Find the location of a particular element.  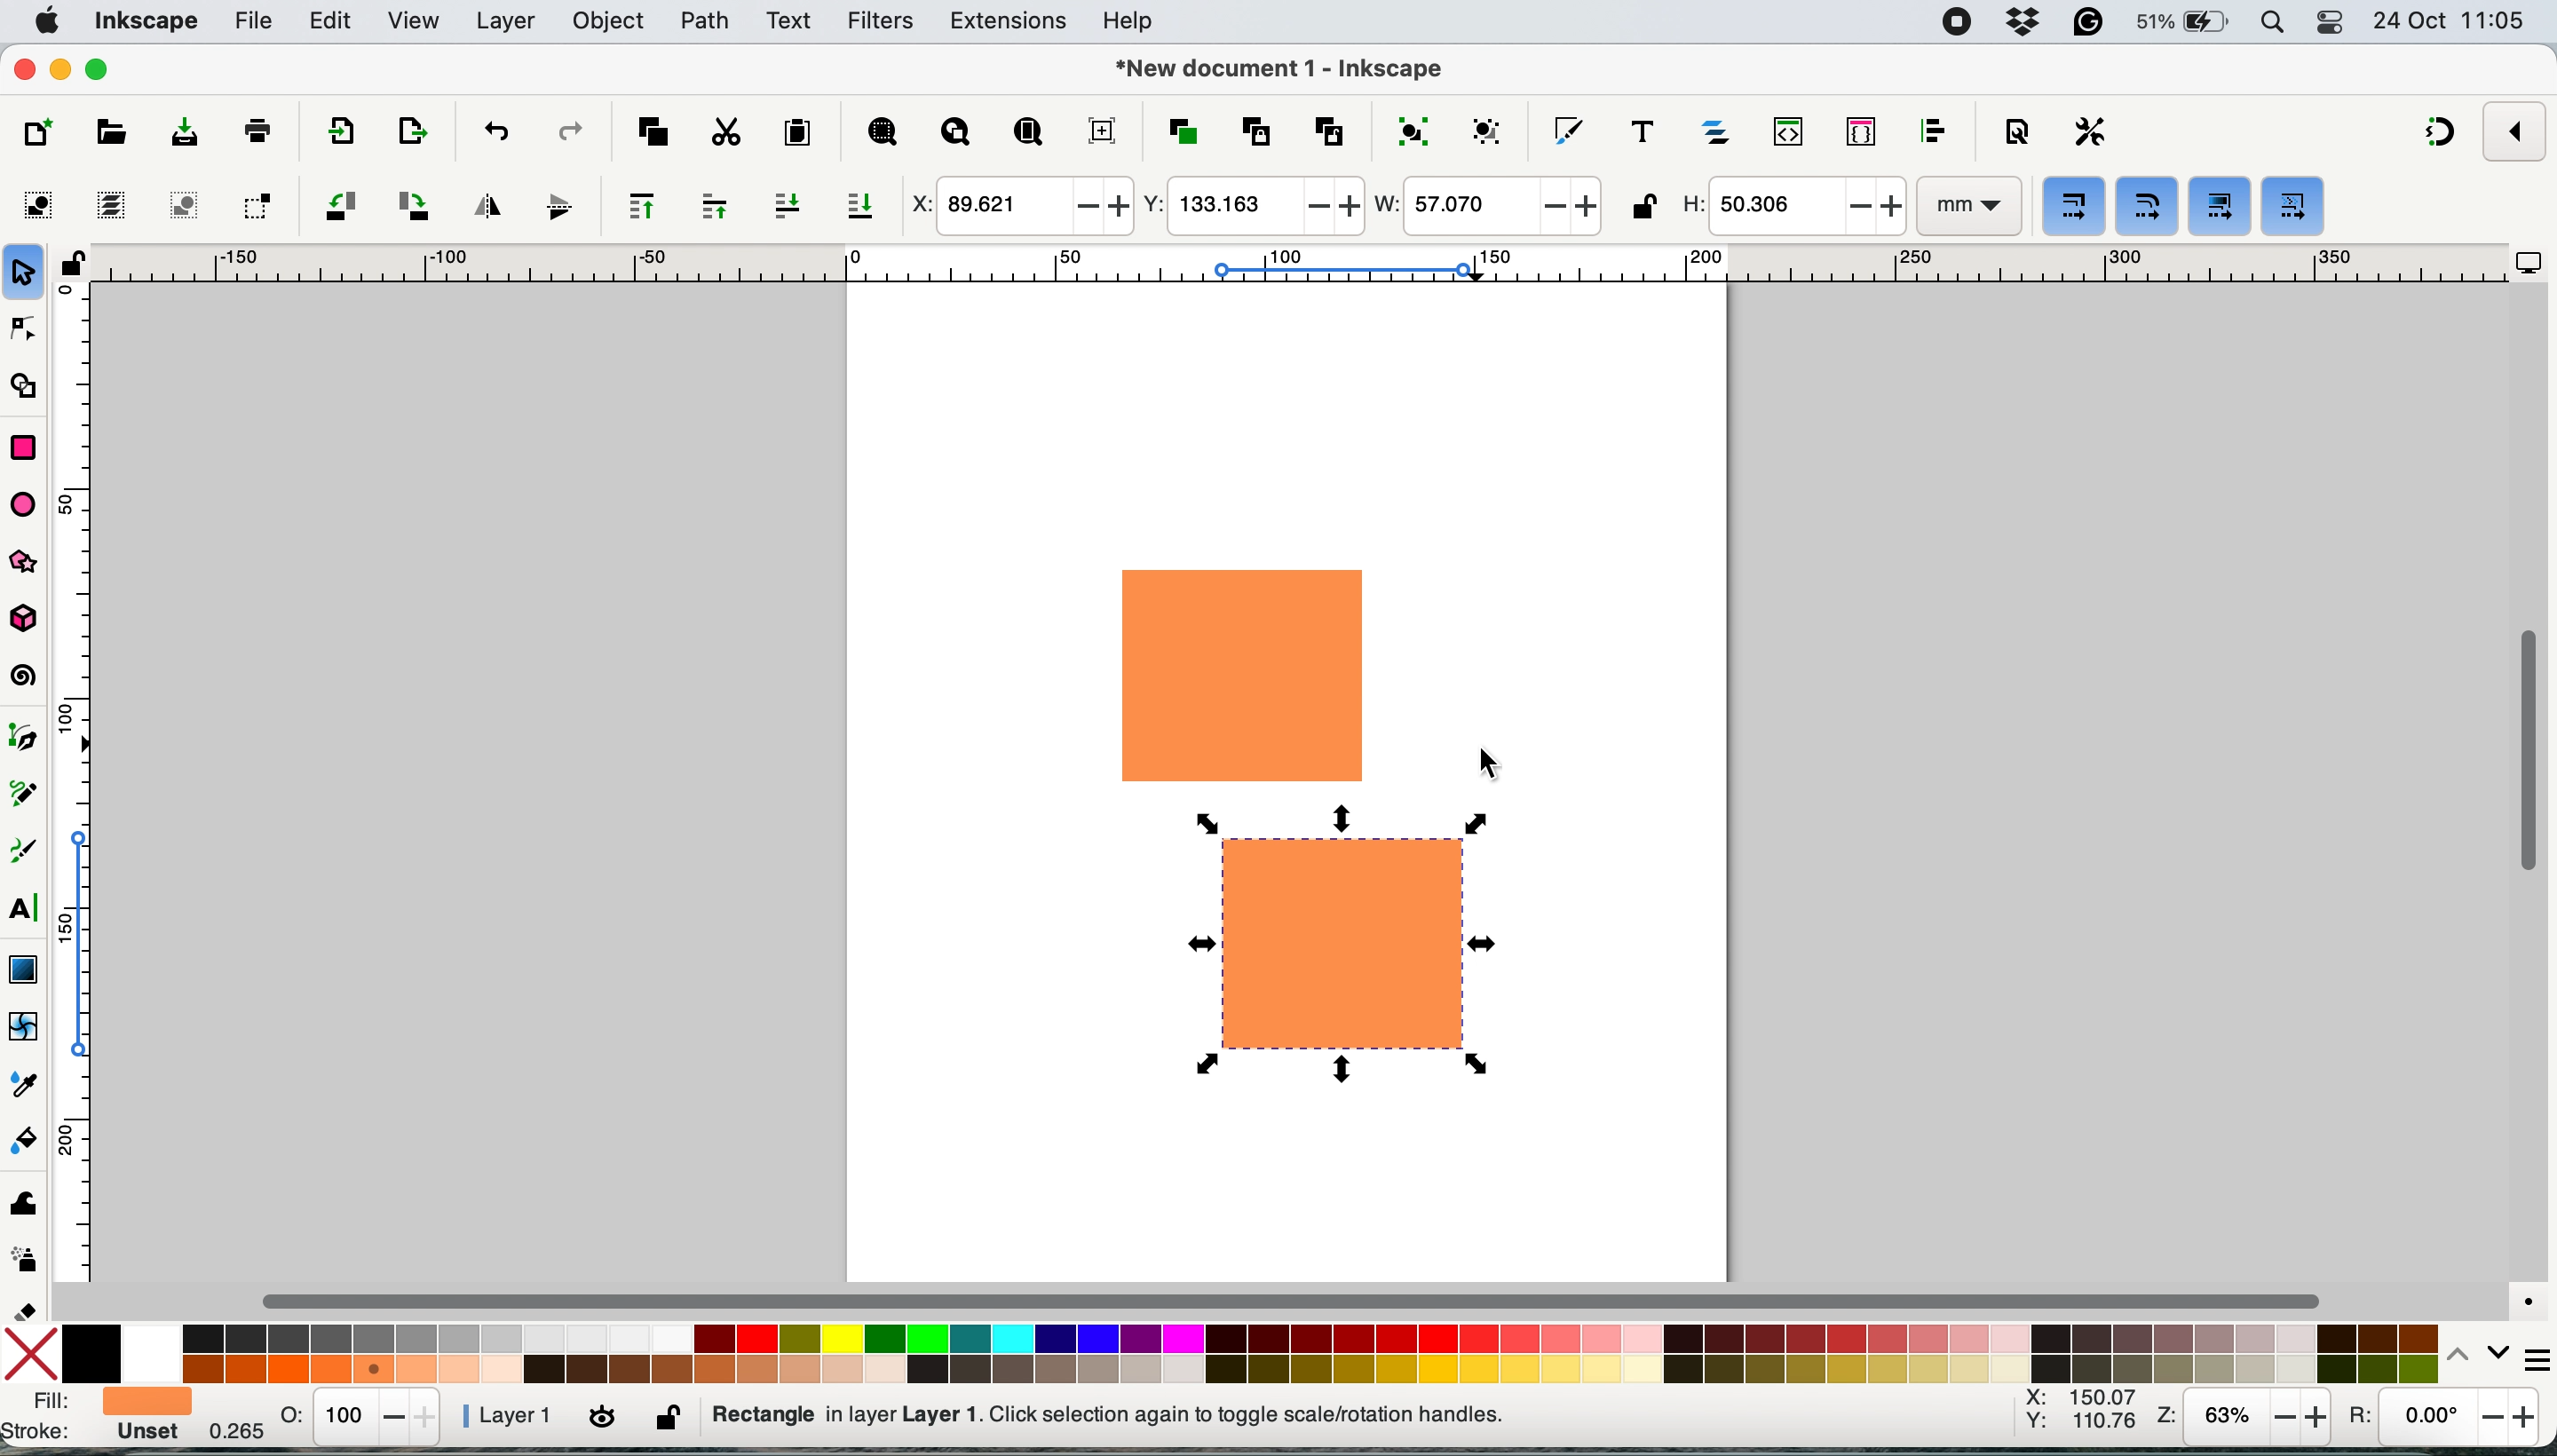

control center is located at coordinates (2334, 24).